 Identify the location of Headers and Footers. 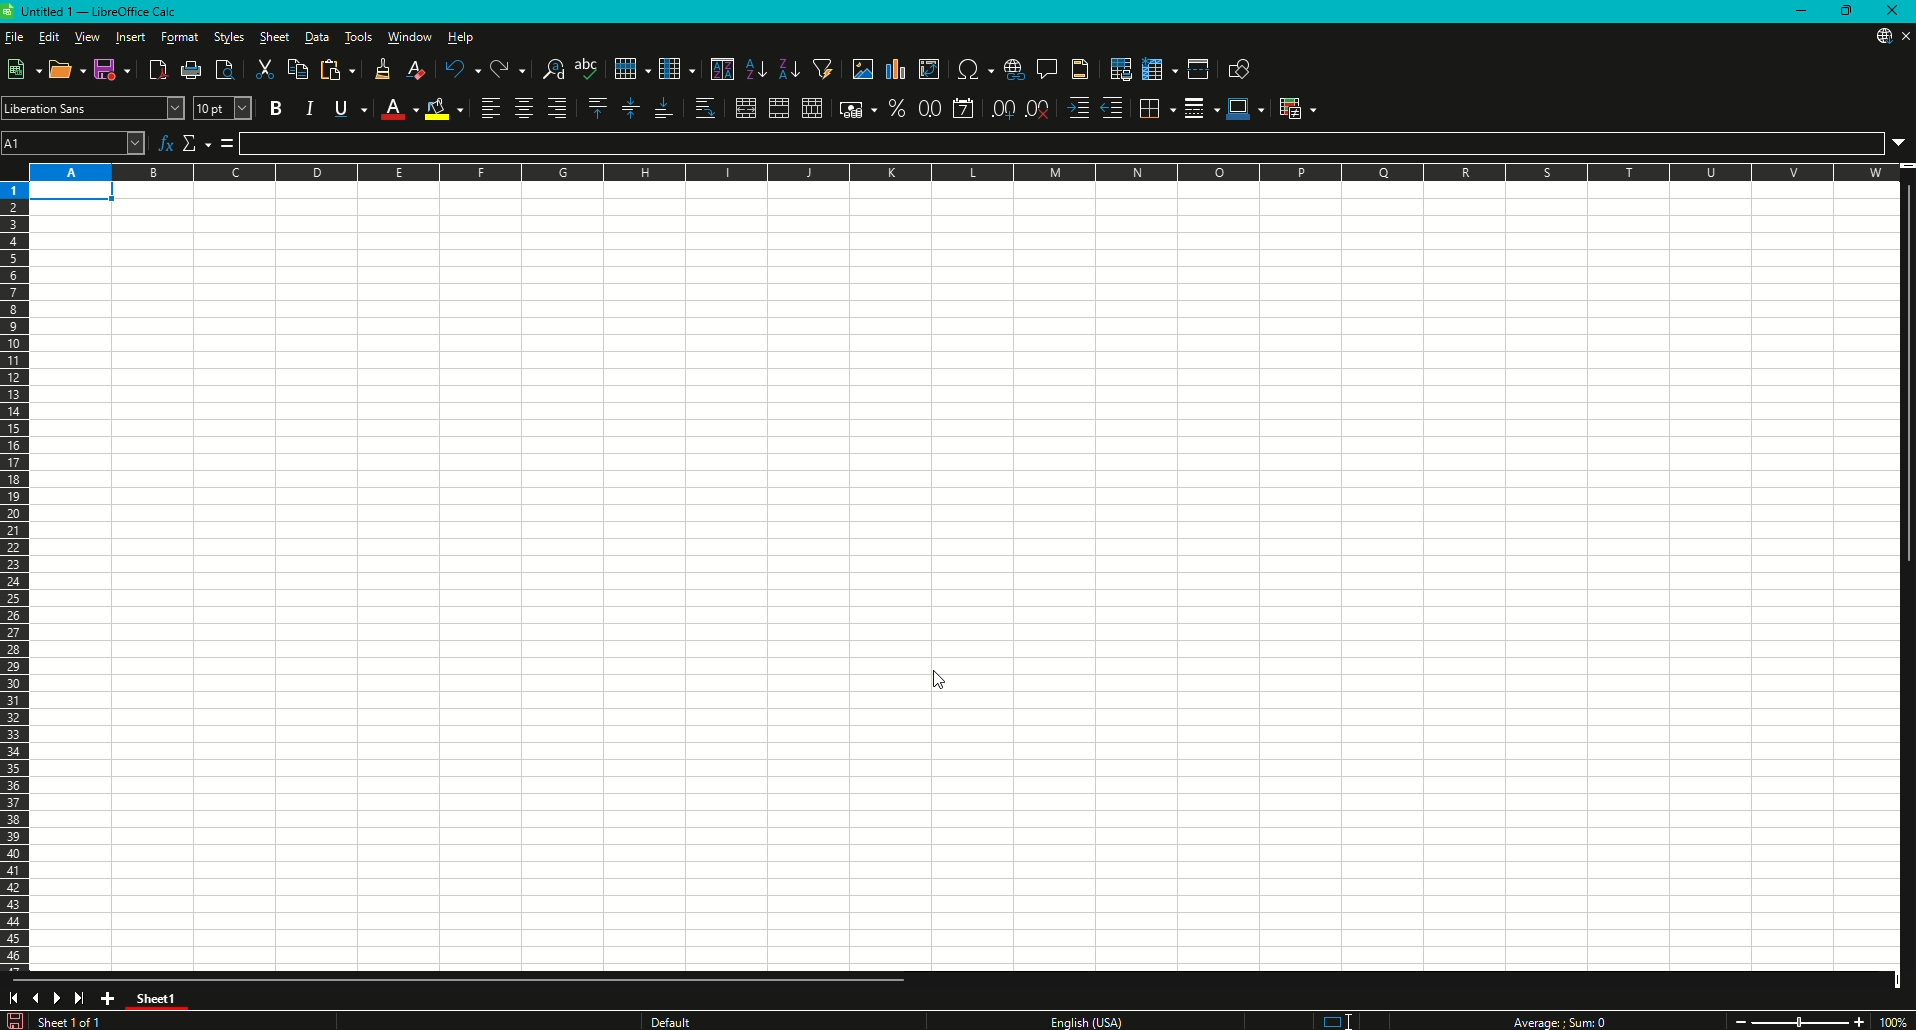
(1082, 69).